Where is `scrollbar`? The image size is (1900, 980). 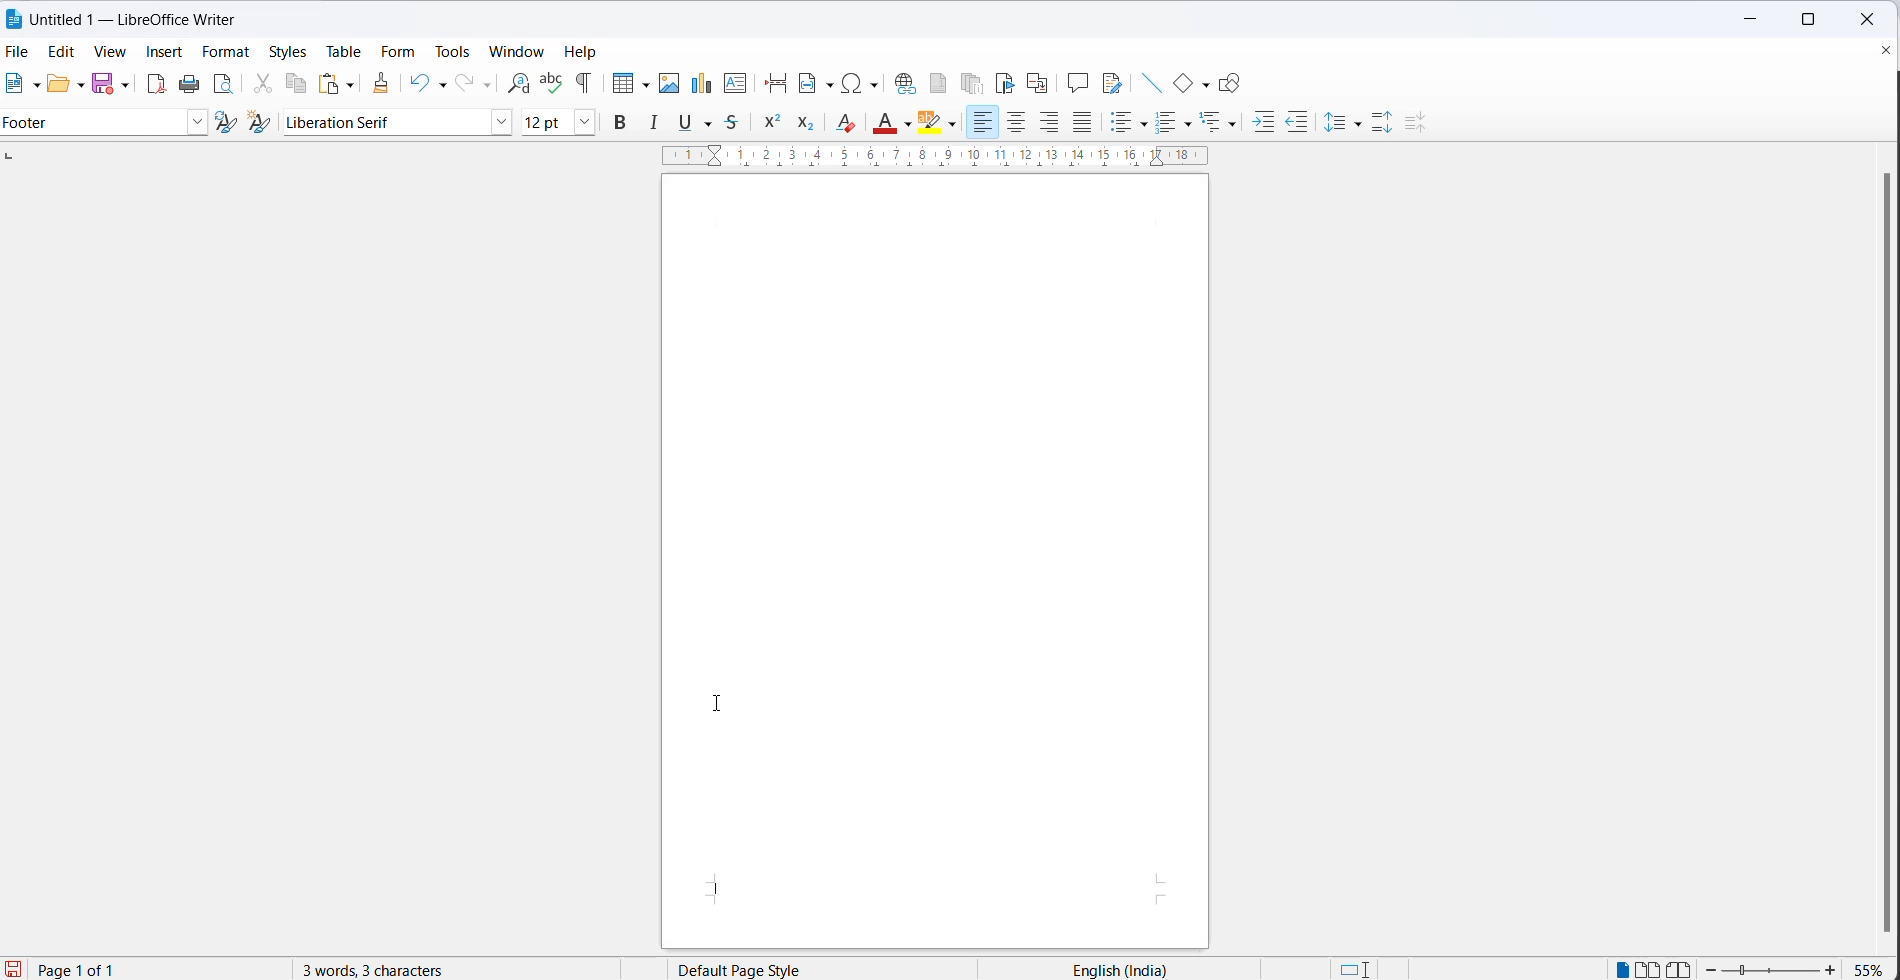 scrollbar is located at coordinates (1866, 546).